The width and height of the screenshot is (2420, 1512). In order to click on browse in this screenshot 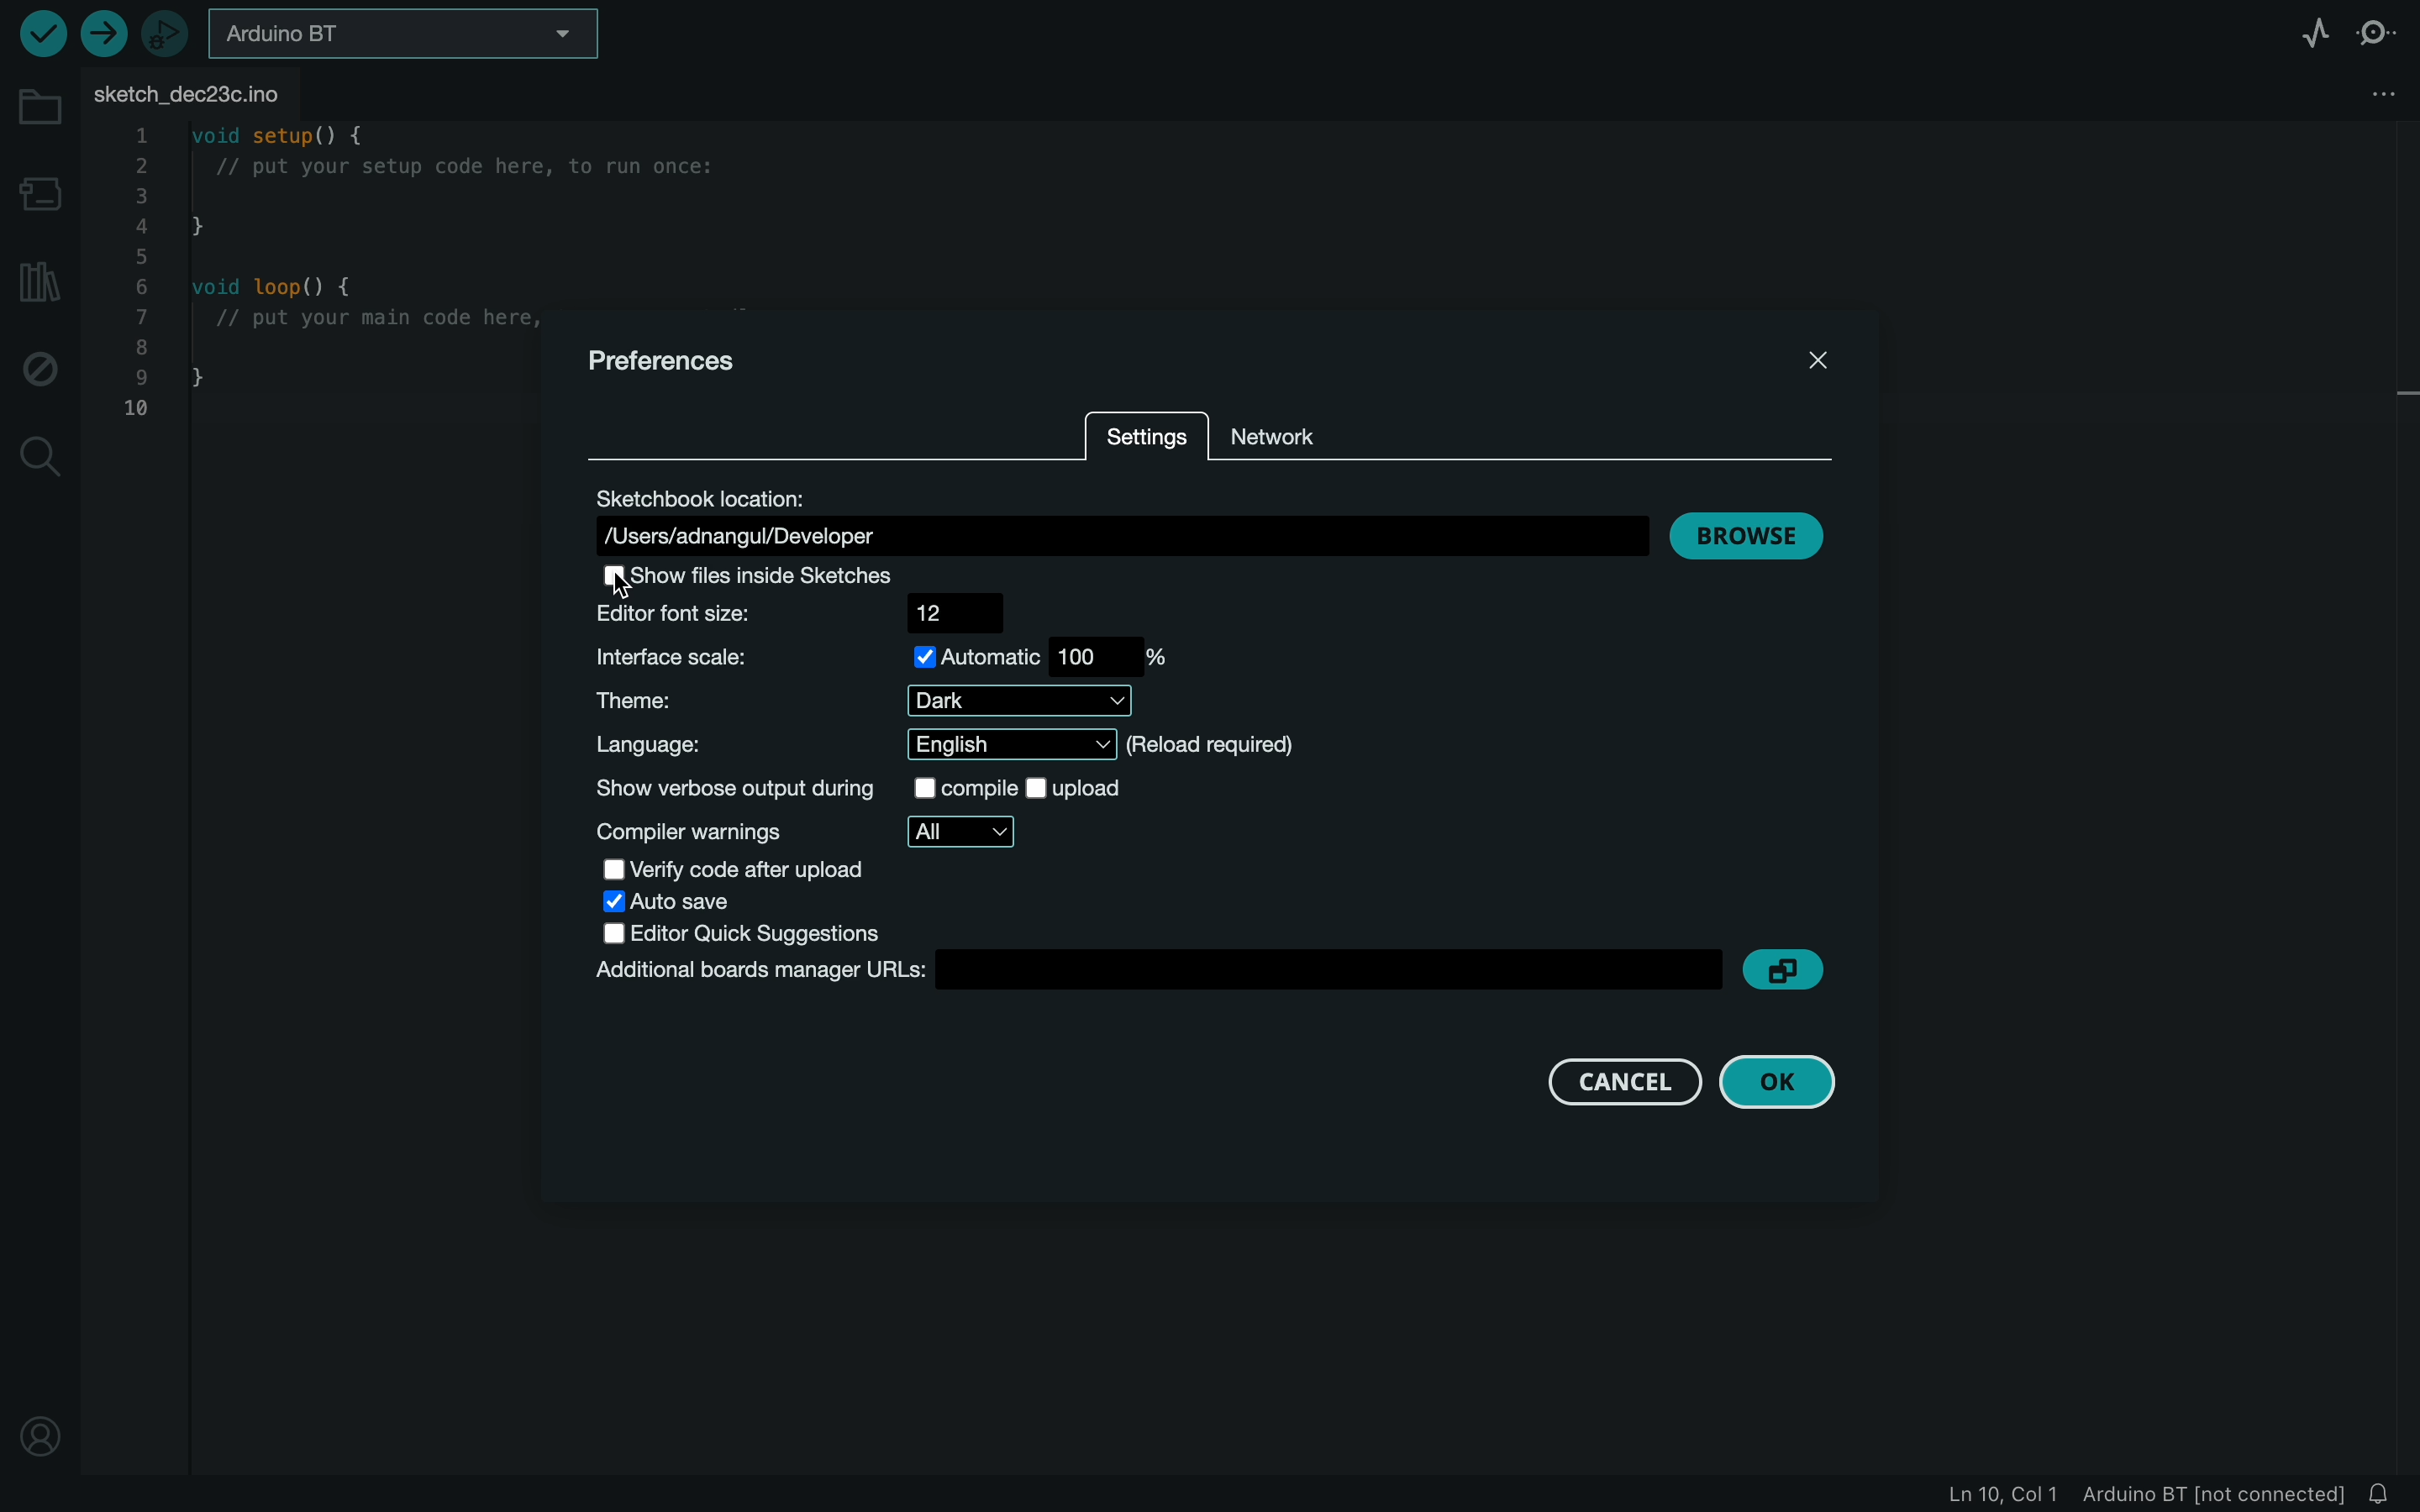, I will do `click(1749, 535)`.